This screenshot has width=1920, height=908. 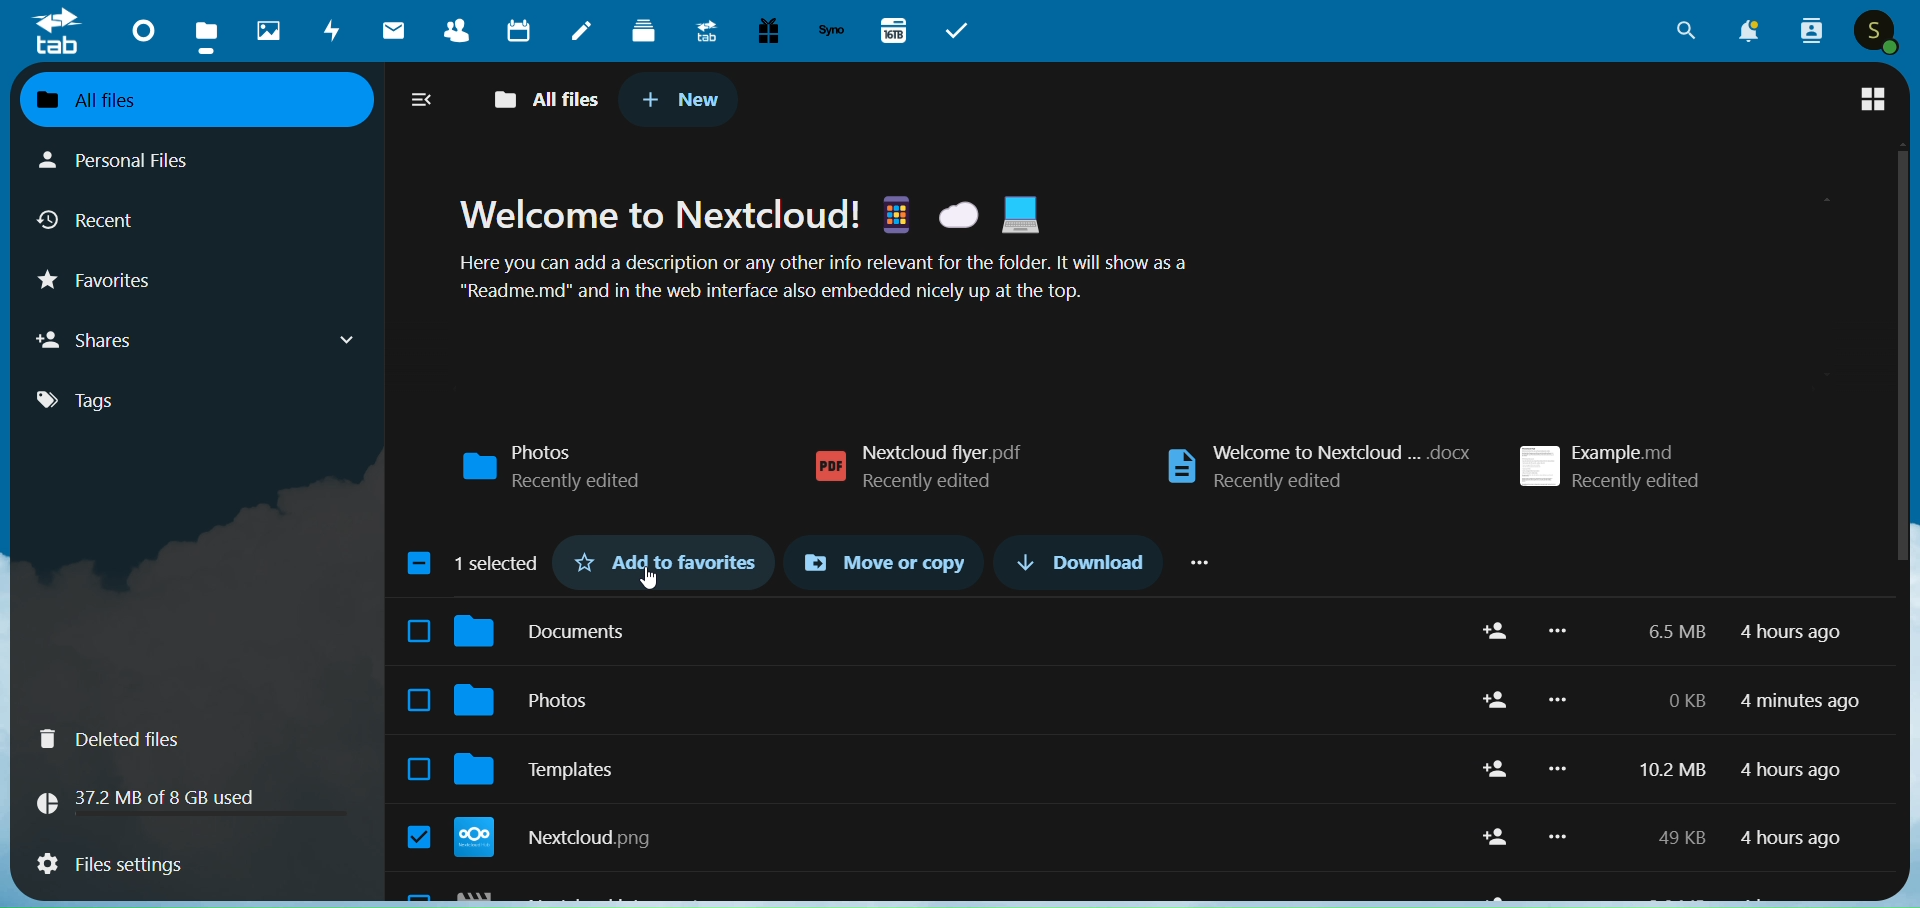 What do you see at coordinates (419, 630) in the screenshot?
I see `Click to select` at bounding box center [419, 630].